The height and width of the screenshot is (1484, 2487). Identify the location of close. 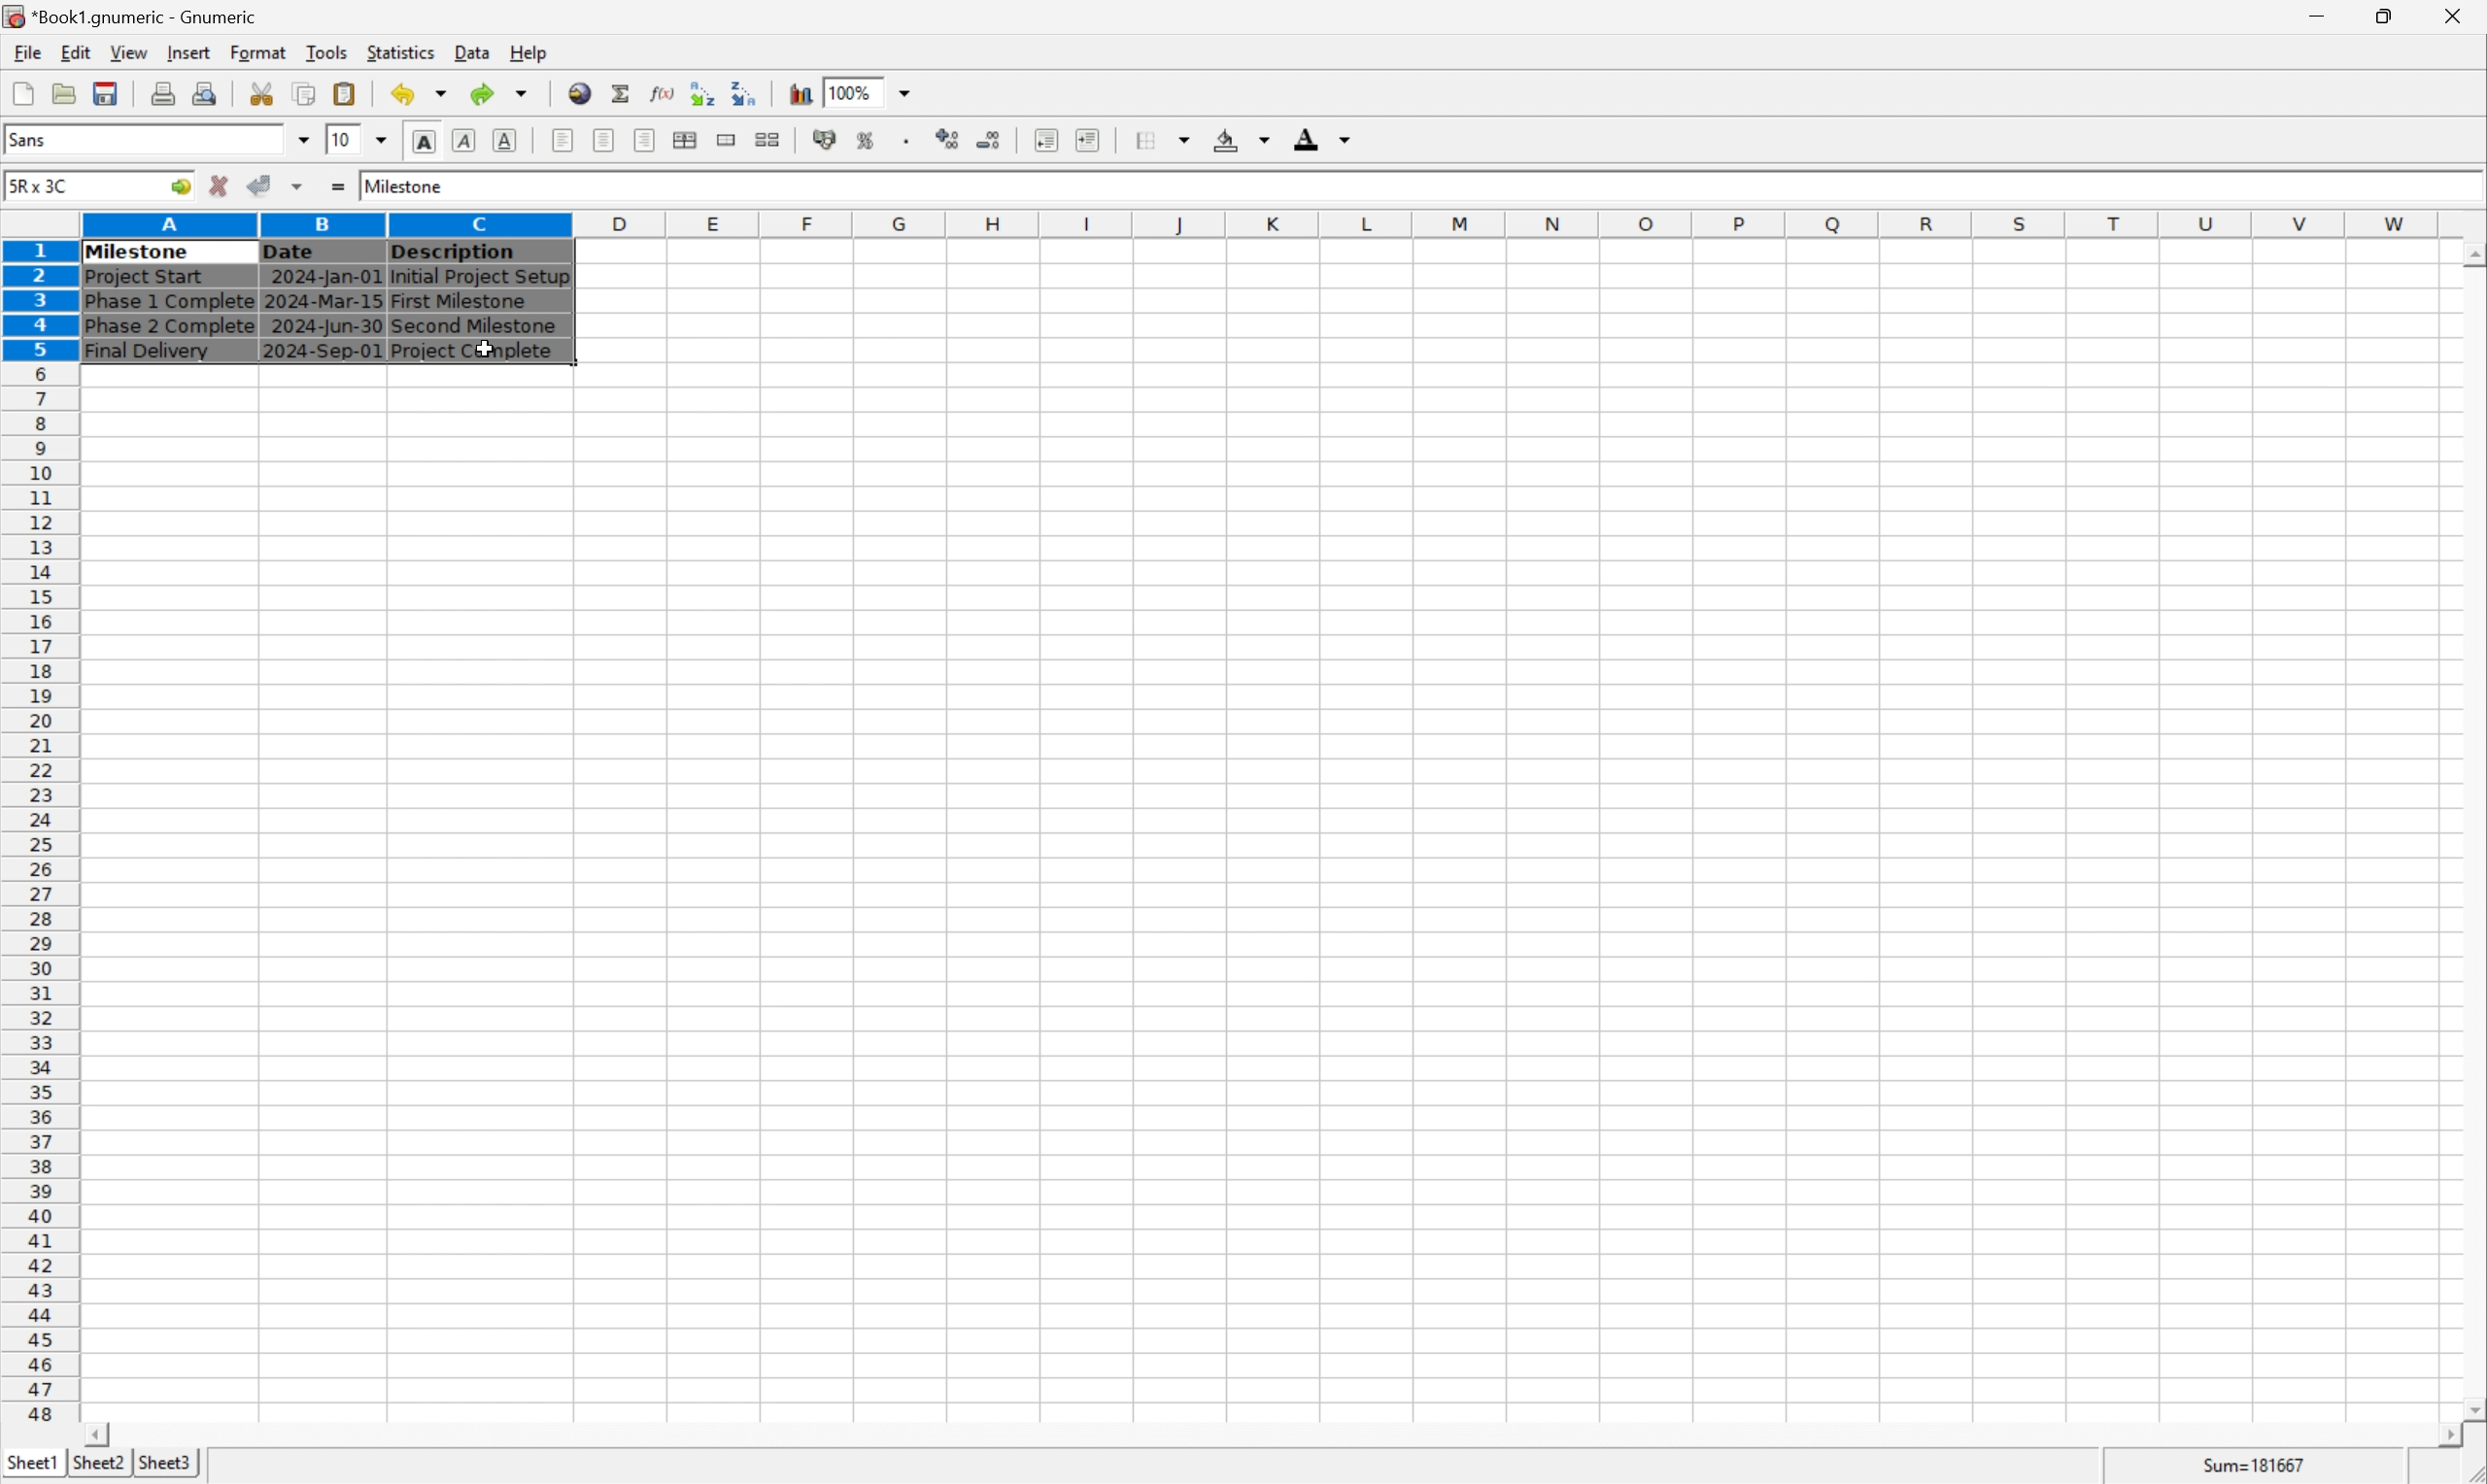
(2456, 13).